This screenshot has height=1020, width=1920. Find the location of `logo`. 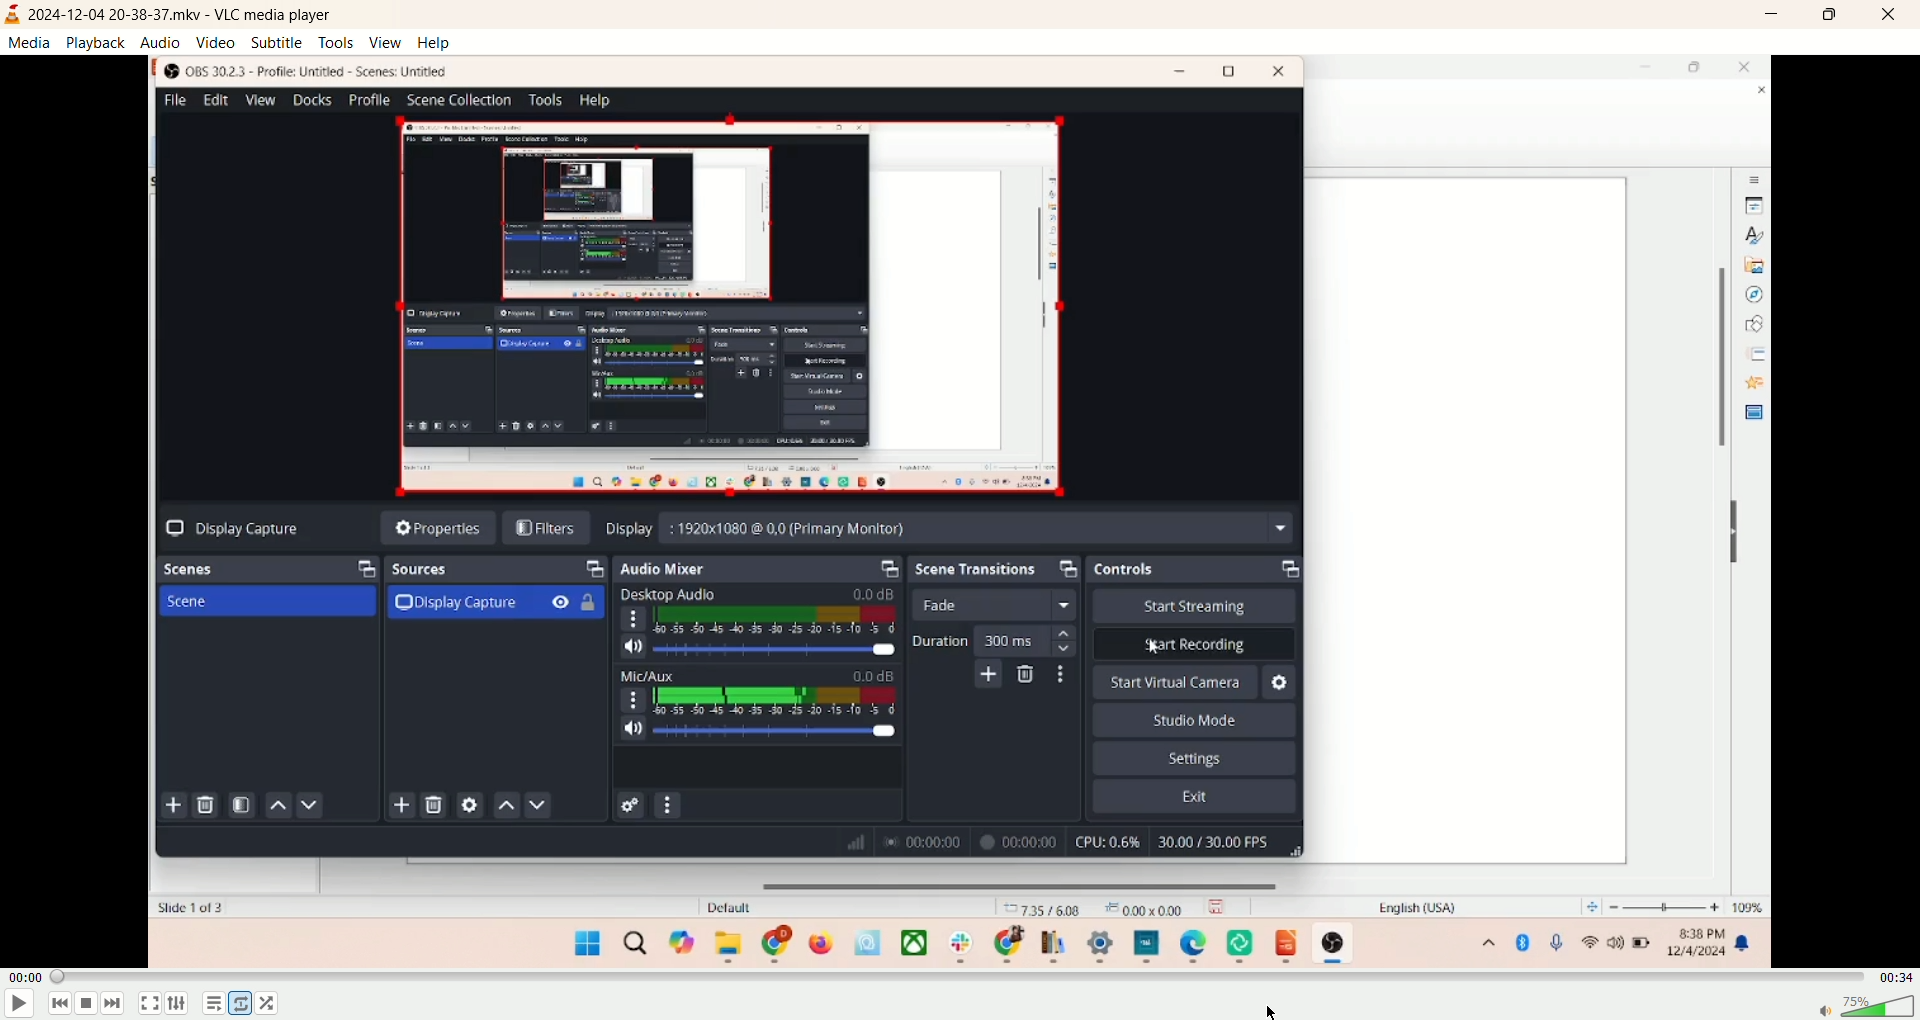

logo is located at coordinates (12, 15).